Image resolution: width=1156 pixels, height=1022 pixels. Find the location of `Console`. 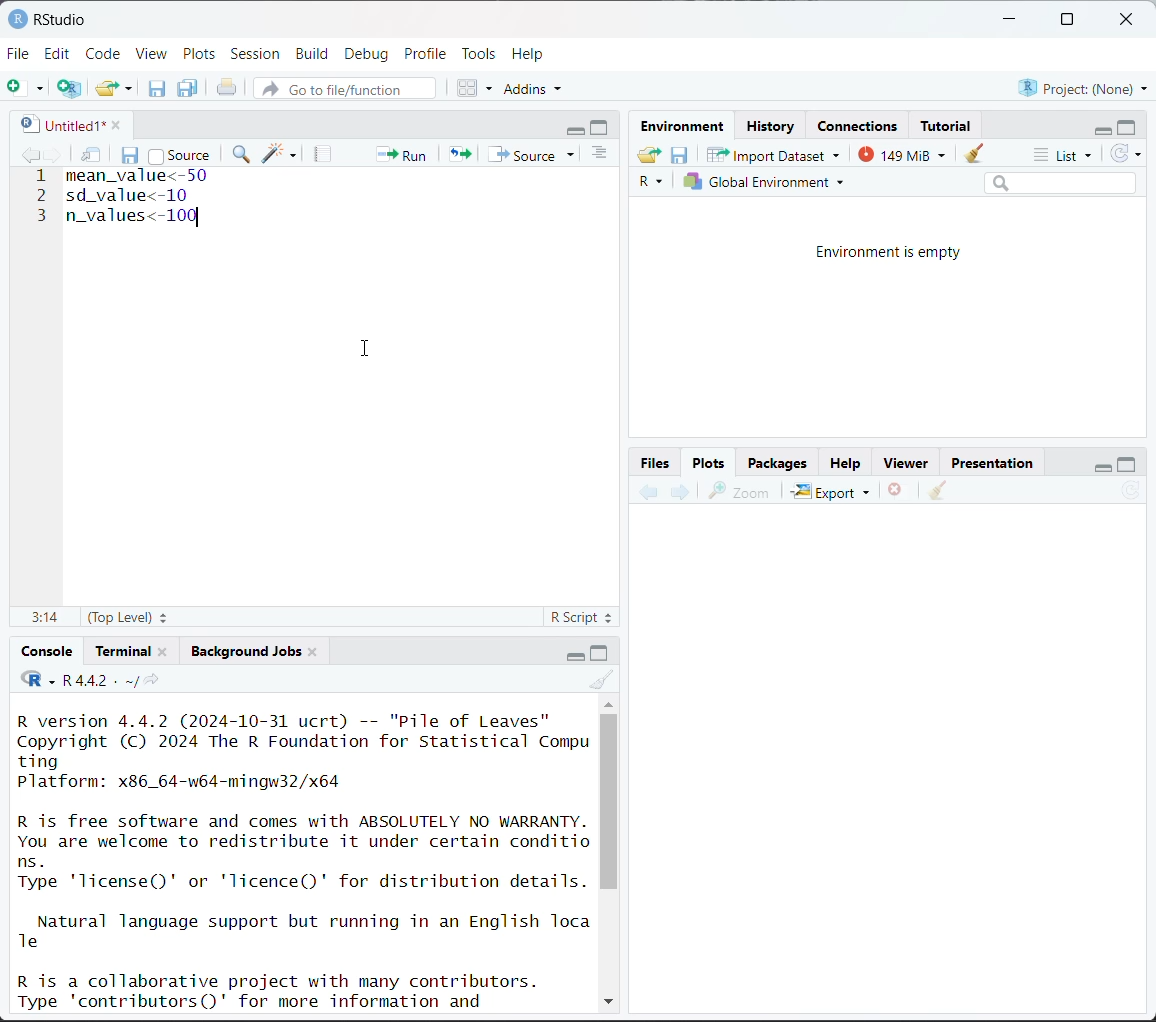

Console is located at coordinates (48, 651).